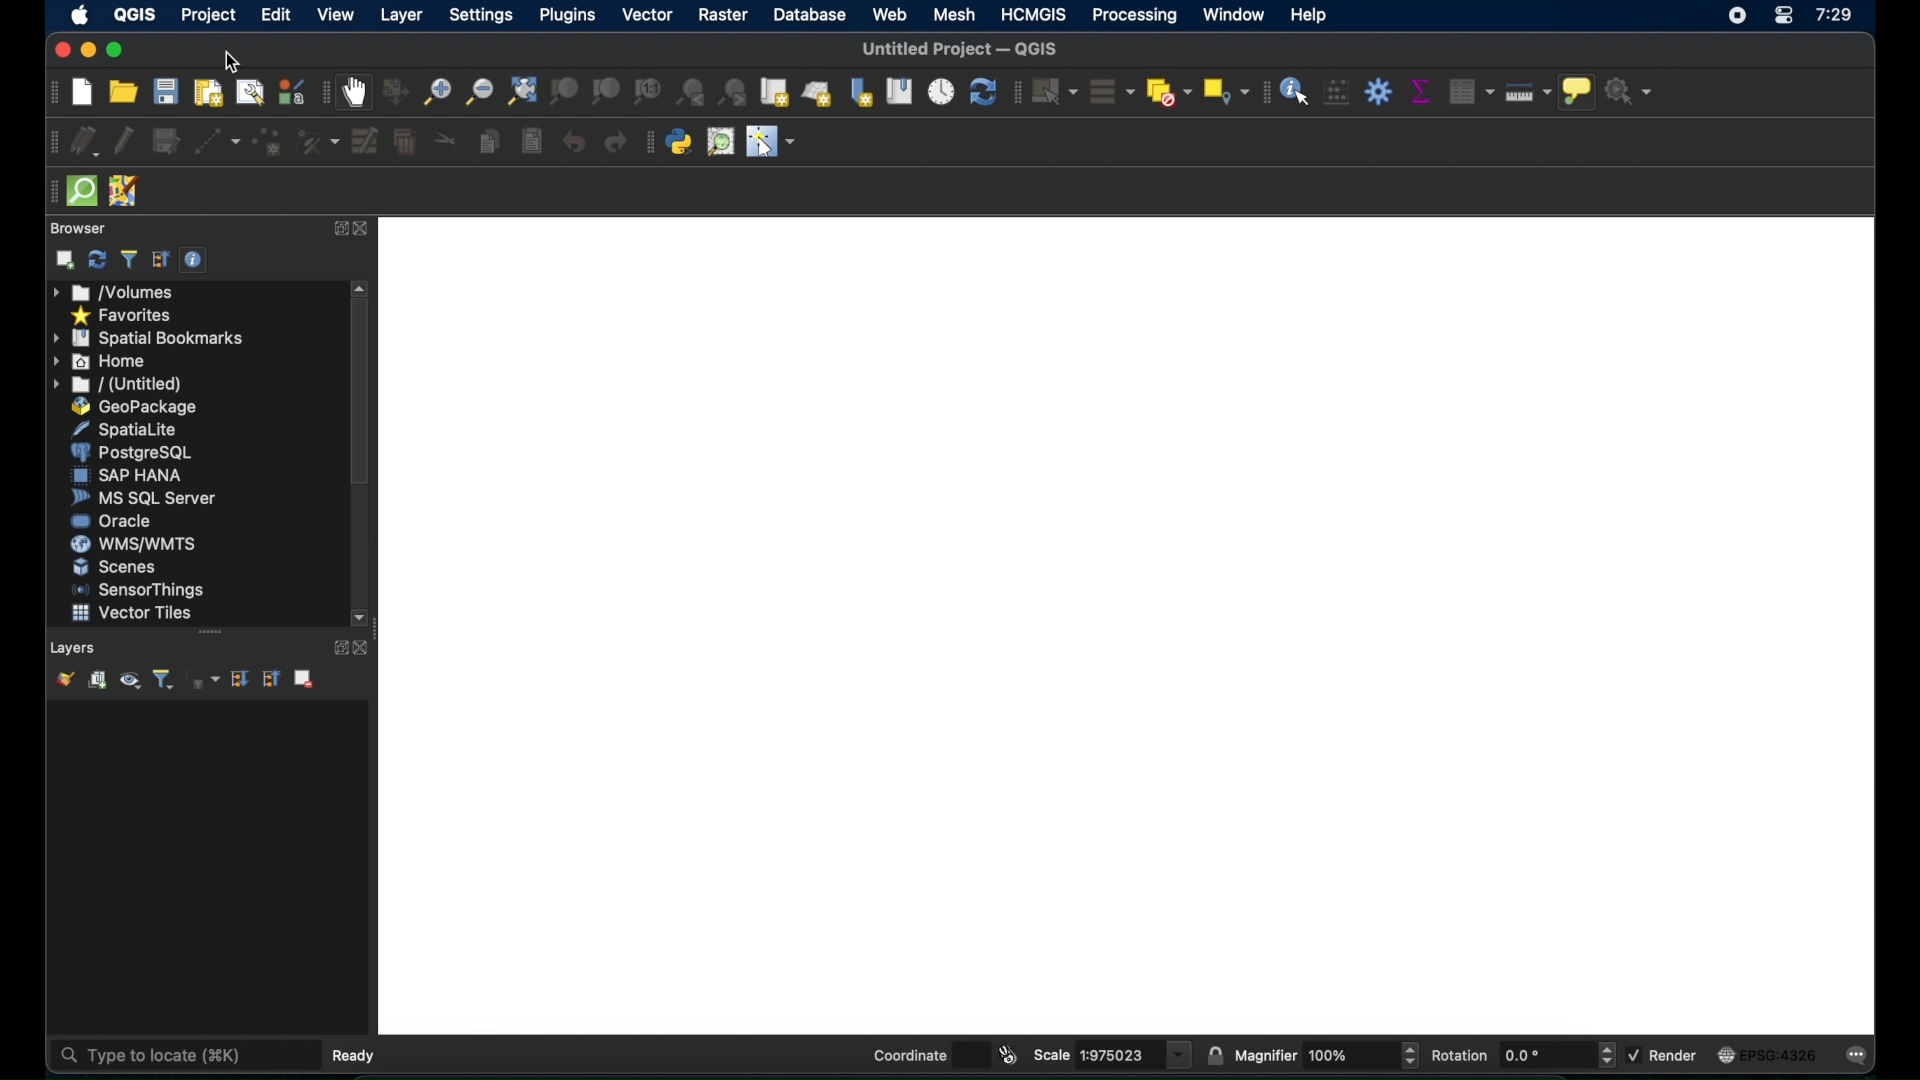 The image size is (1920, 1080). Describe the element at coordinates (1267, 93) in the screenshot. I see `attribute toolbar` at that location.